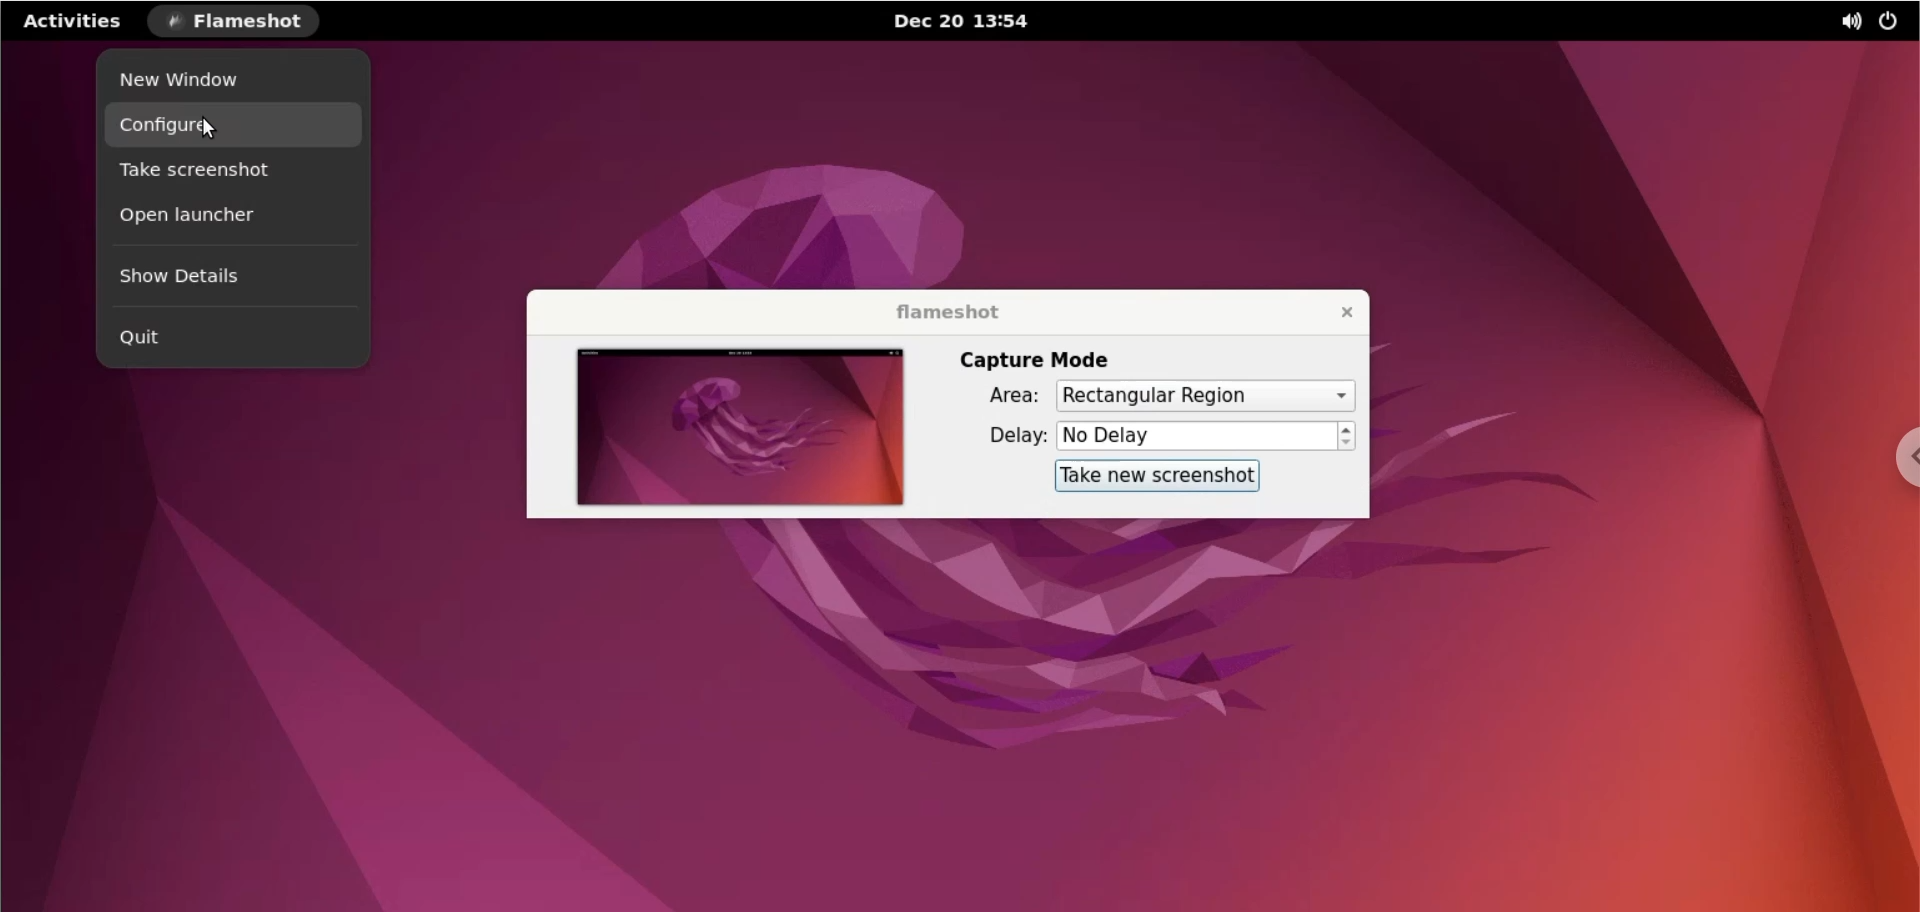 The width and height of the screenshot is (1920, 912). Describe the element at coordinates (1007, 394) in the screenshot. I see `area:` at that location.